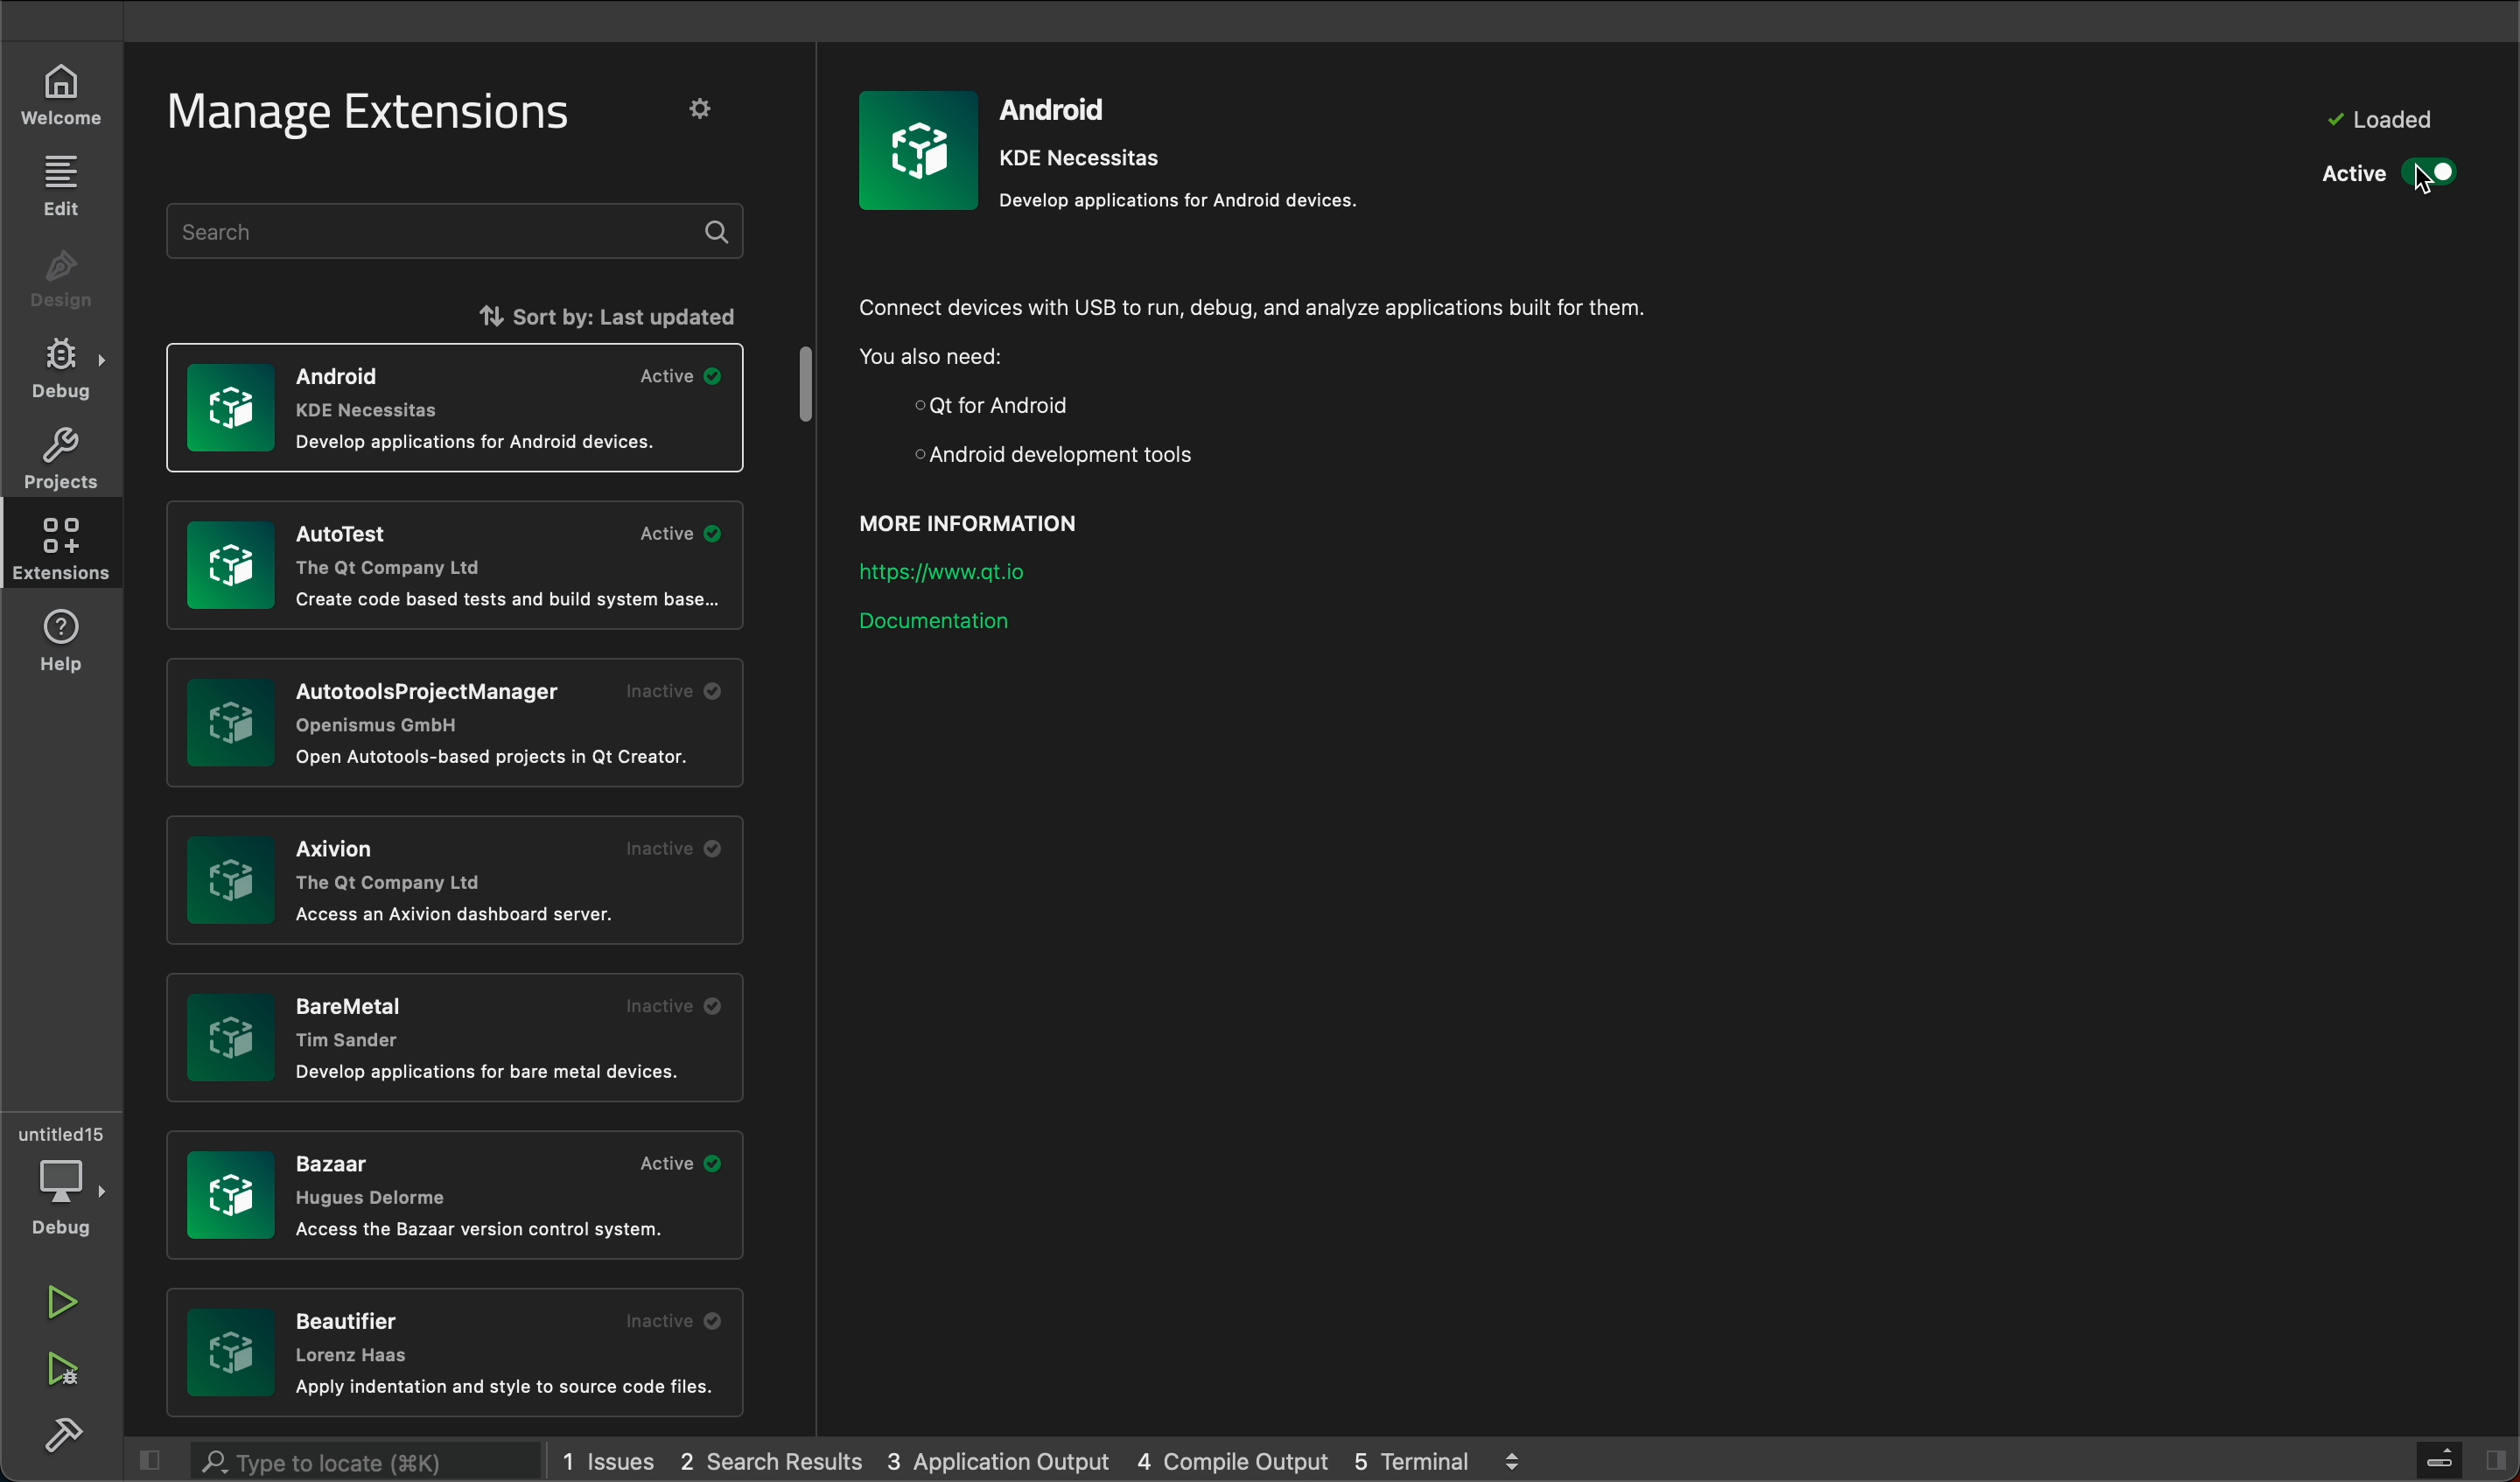 This screenshot has width=2520, height=1482. Describe the element at coordinates (64, 1373) in the screenshot. I see `run and build` at that location.